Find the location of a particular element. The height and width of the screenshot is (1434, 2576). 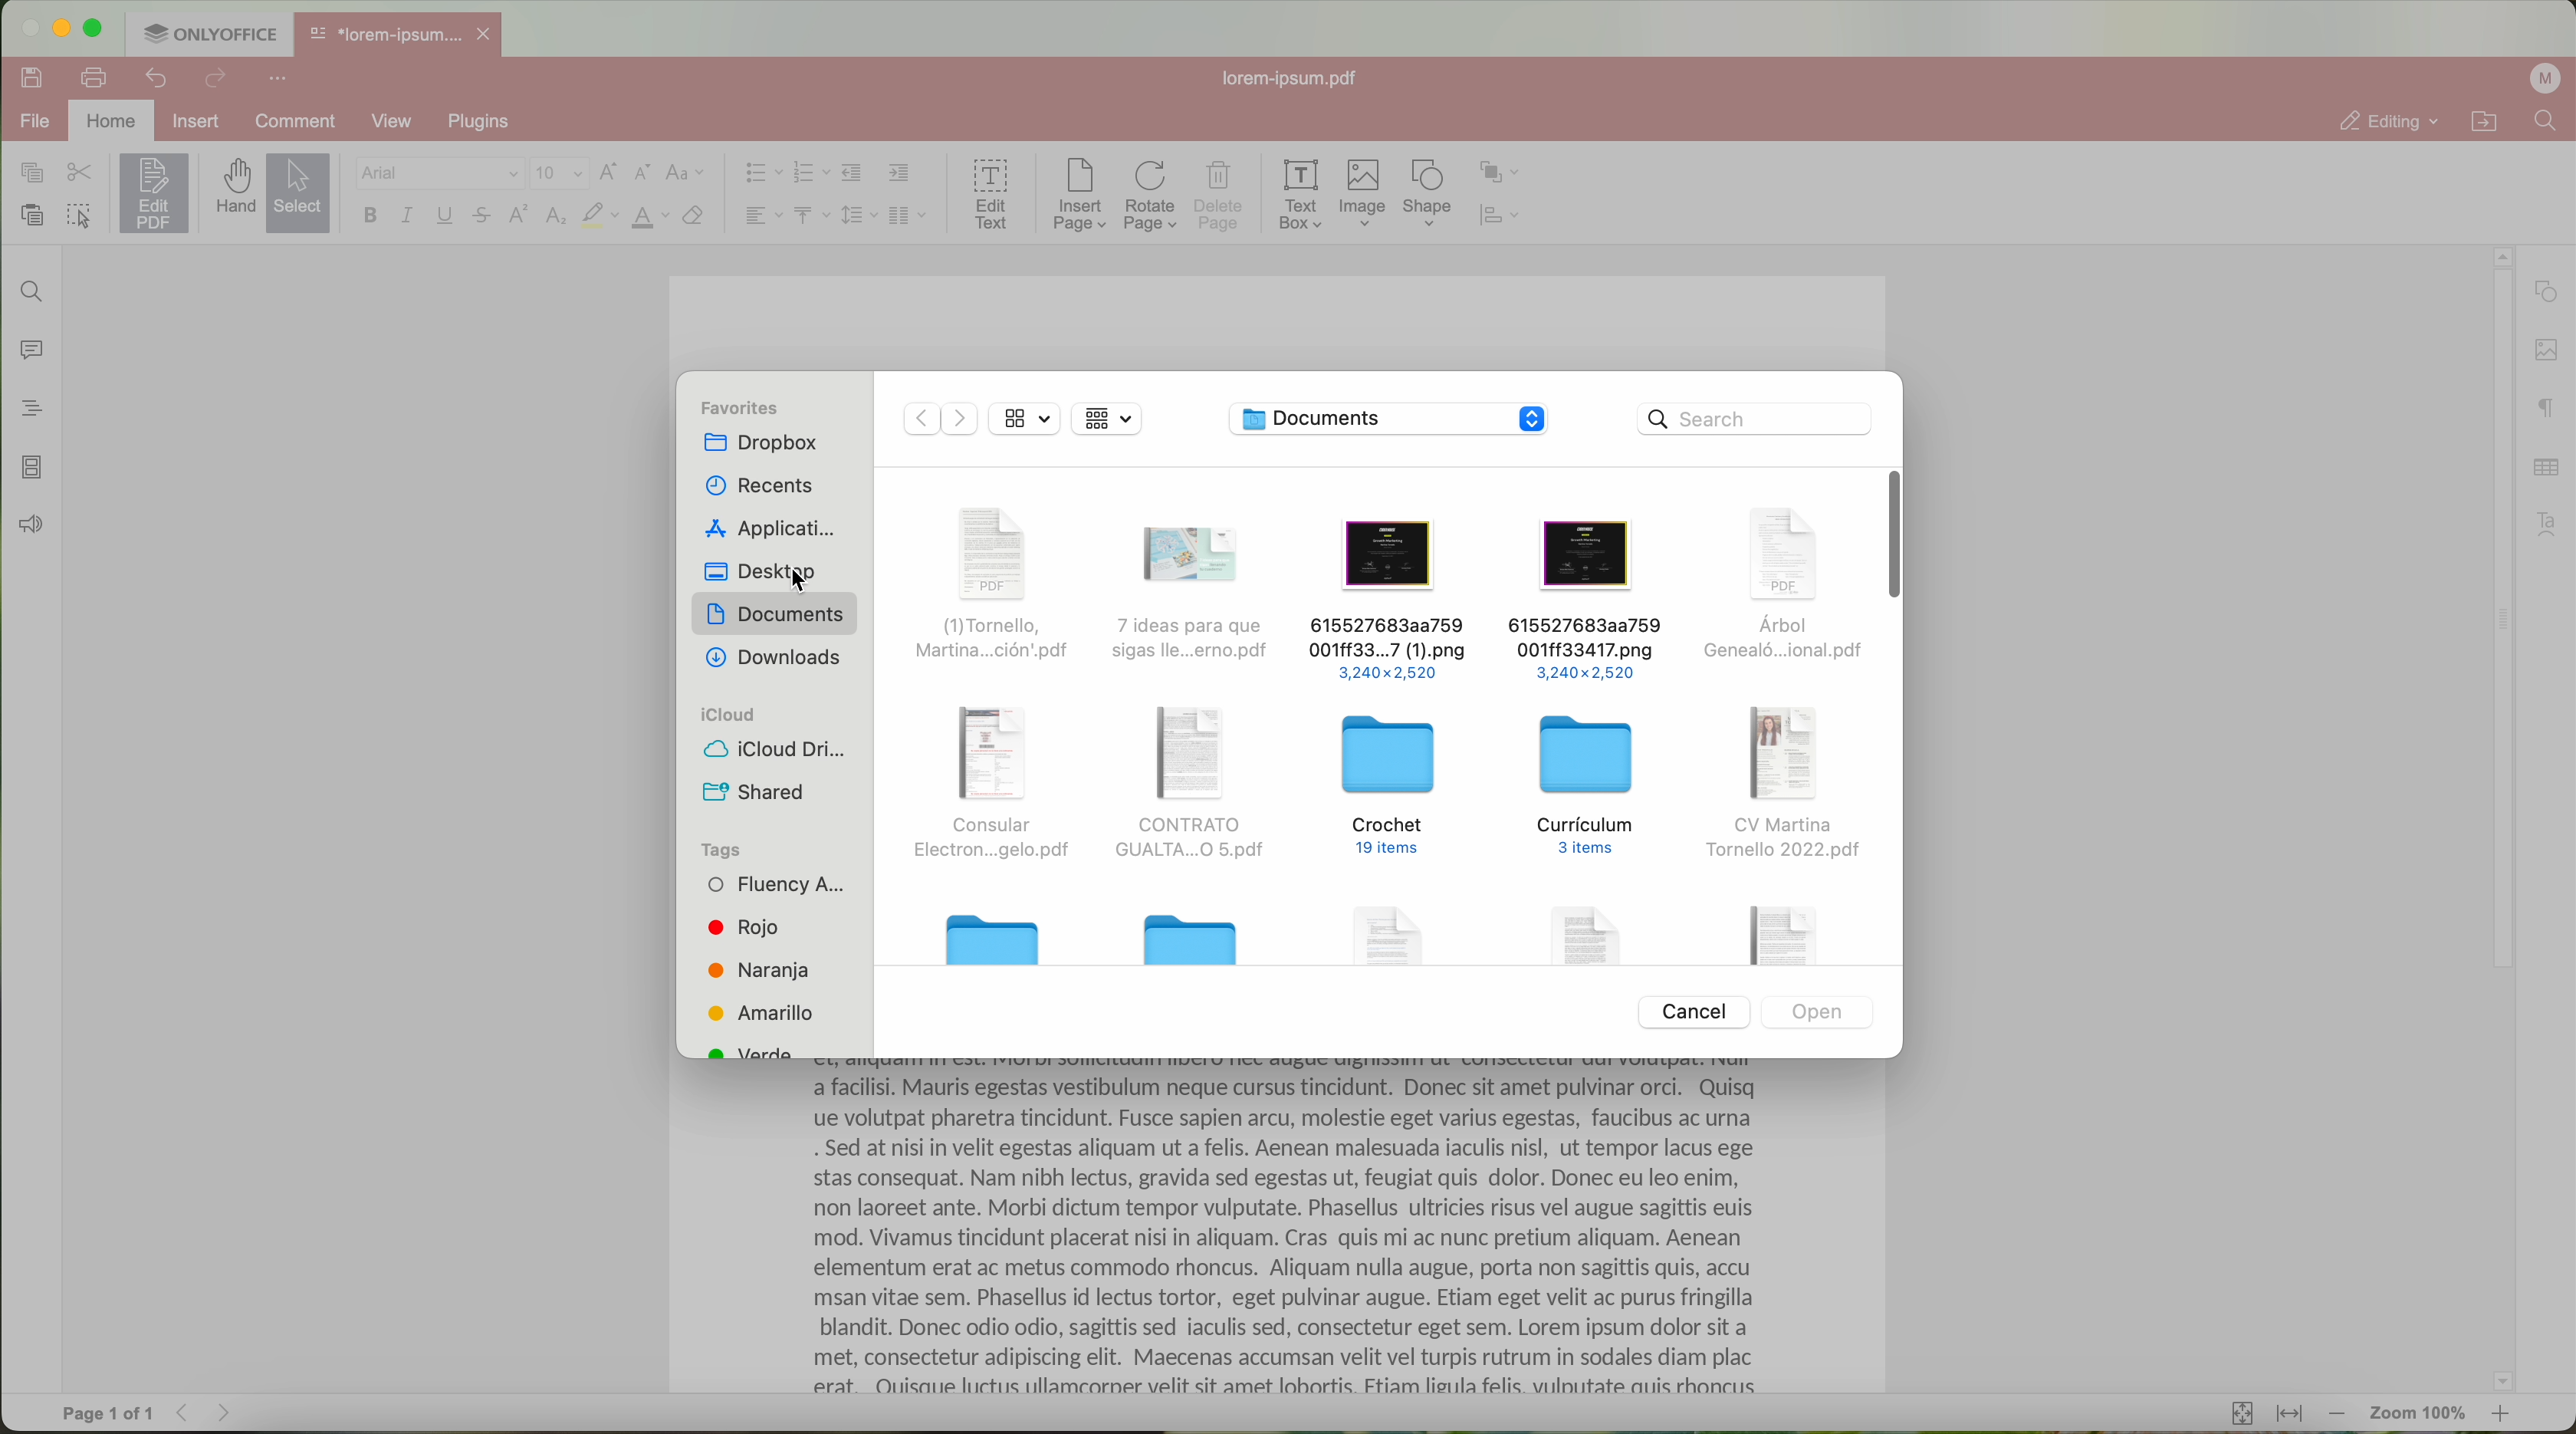

select all is located at coordinates (79, 218).